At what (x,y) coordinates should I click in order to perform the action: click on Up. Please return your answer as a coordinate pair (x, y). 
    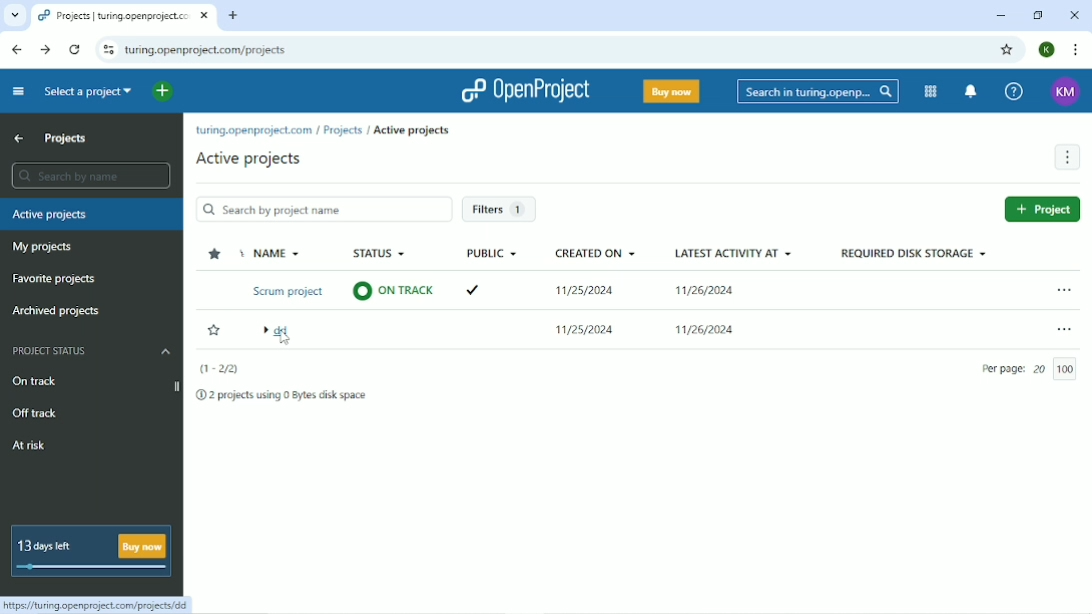
    Looking at the image, I should click on (19, 138).